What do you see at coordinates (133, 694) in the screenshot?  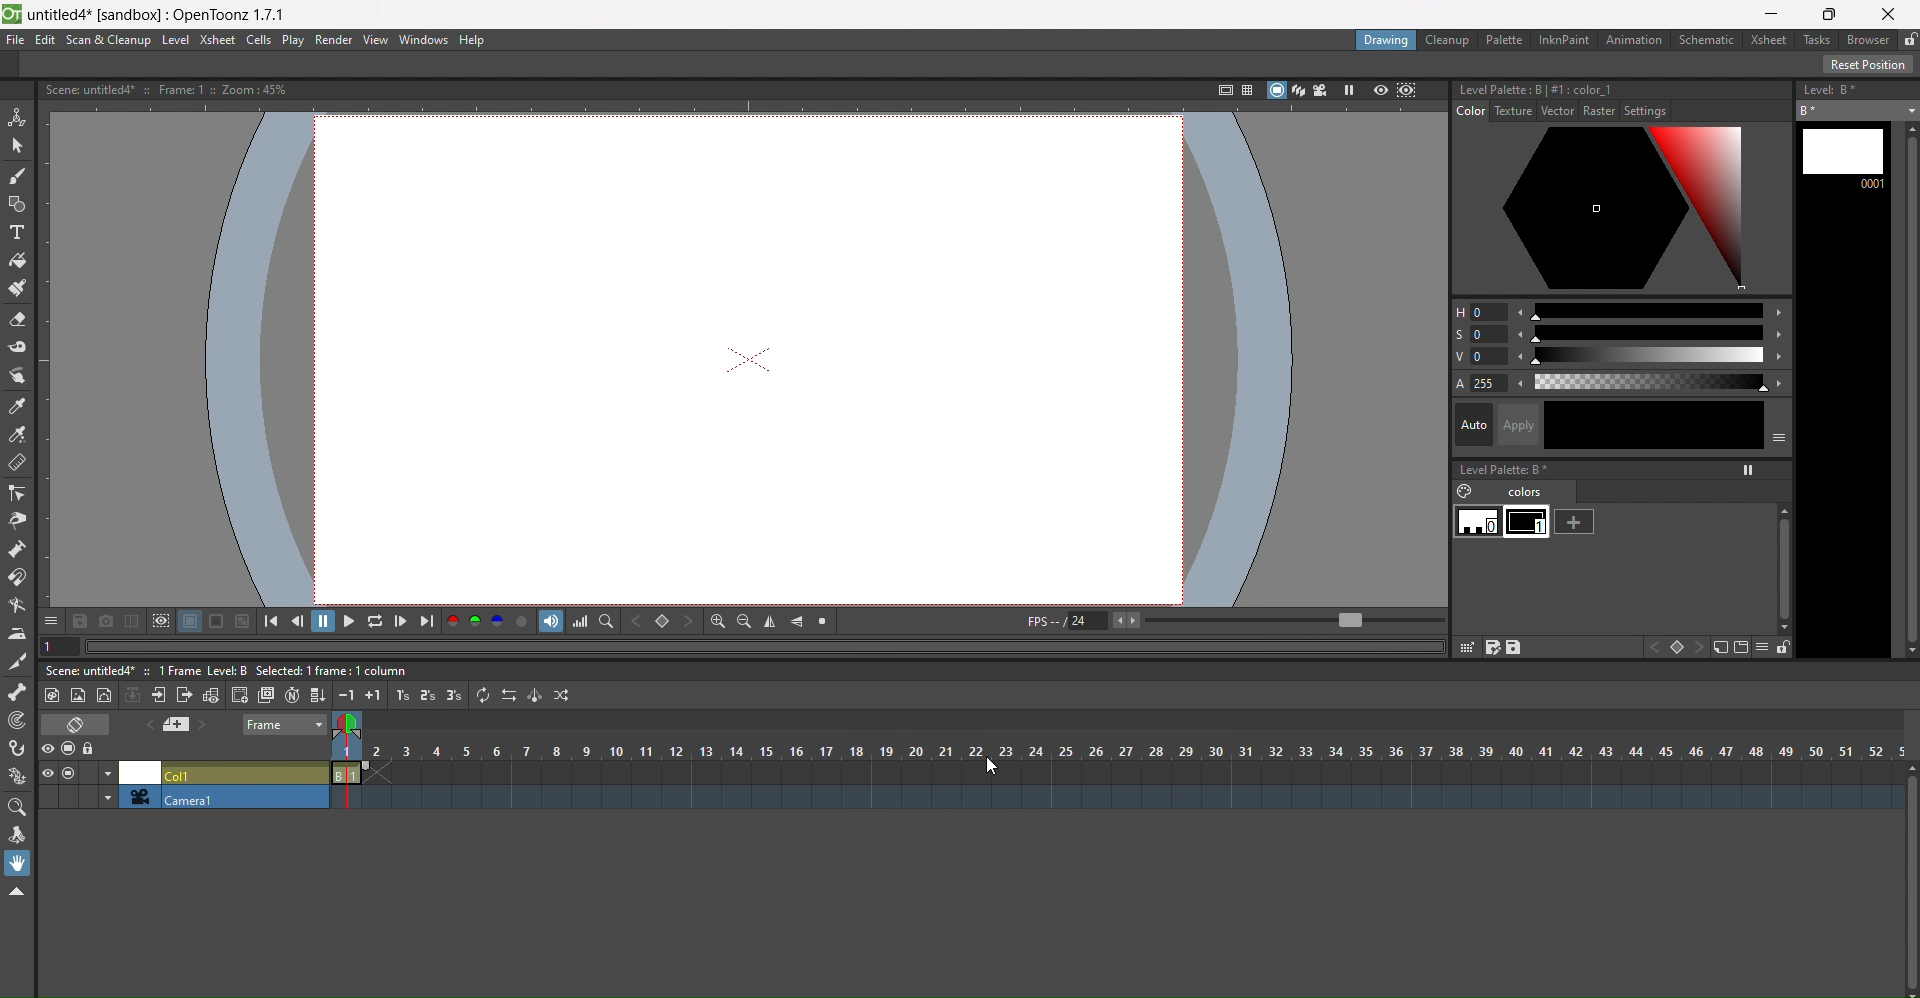 I see `collapse` at bounding box center [133, 694].